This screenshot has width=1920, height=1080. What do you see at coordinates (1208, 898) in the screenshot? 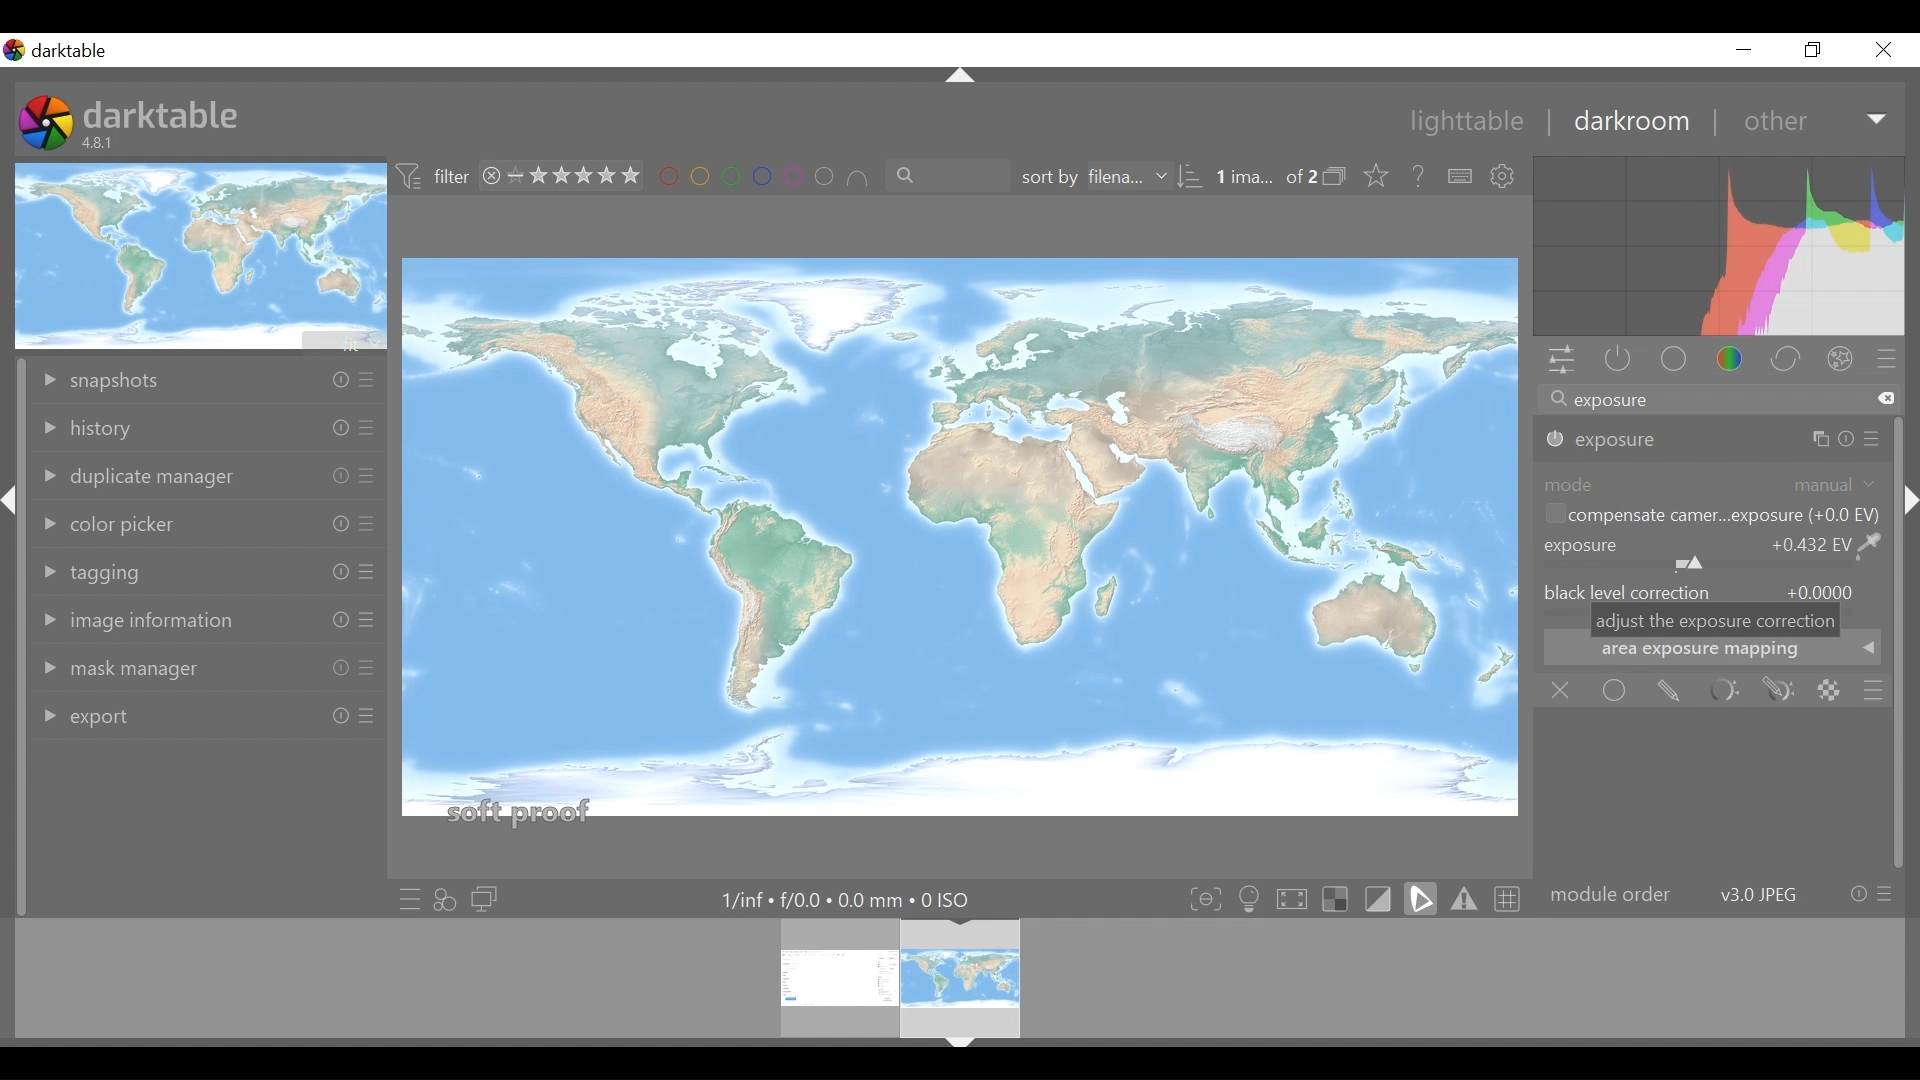
I see `toggle focus peaking mode` at bounding box center [1208, 898].